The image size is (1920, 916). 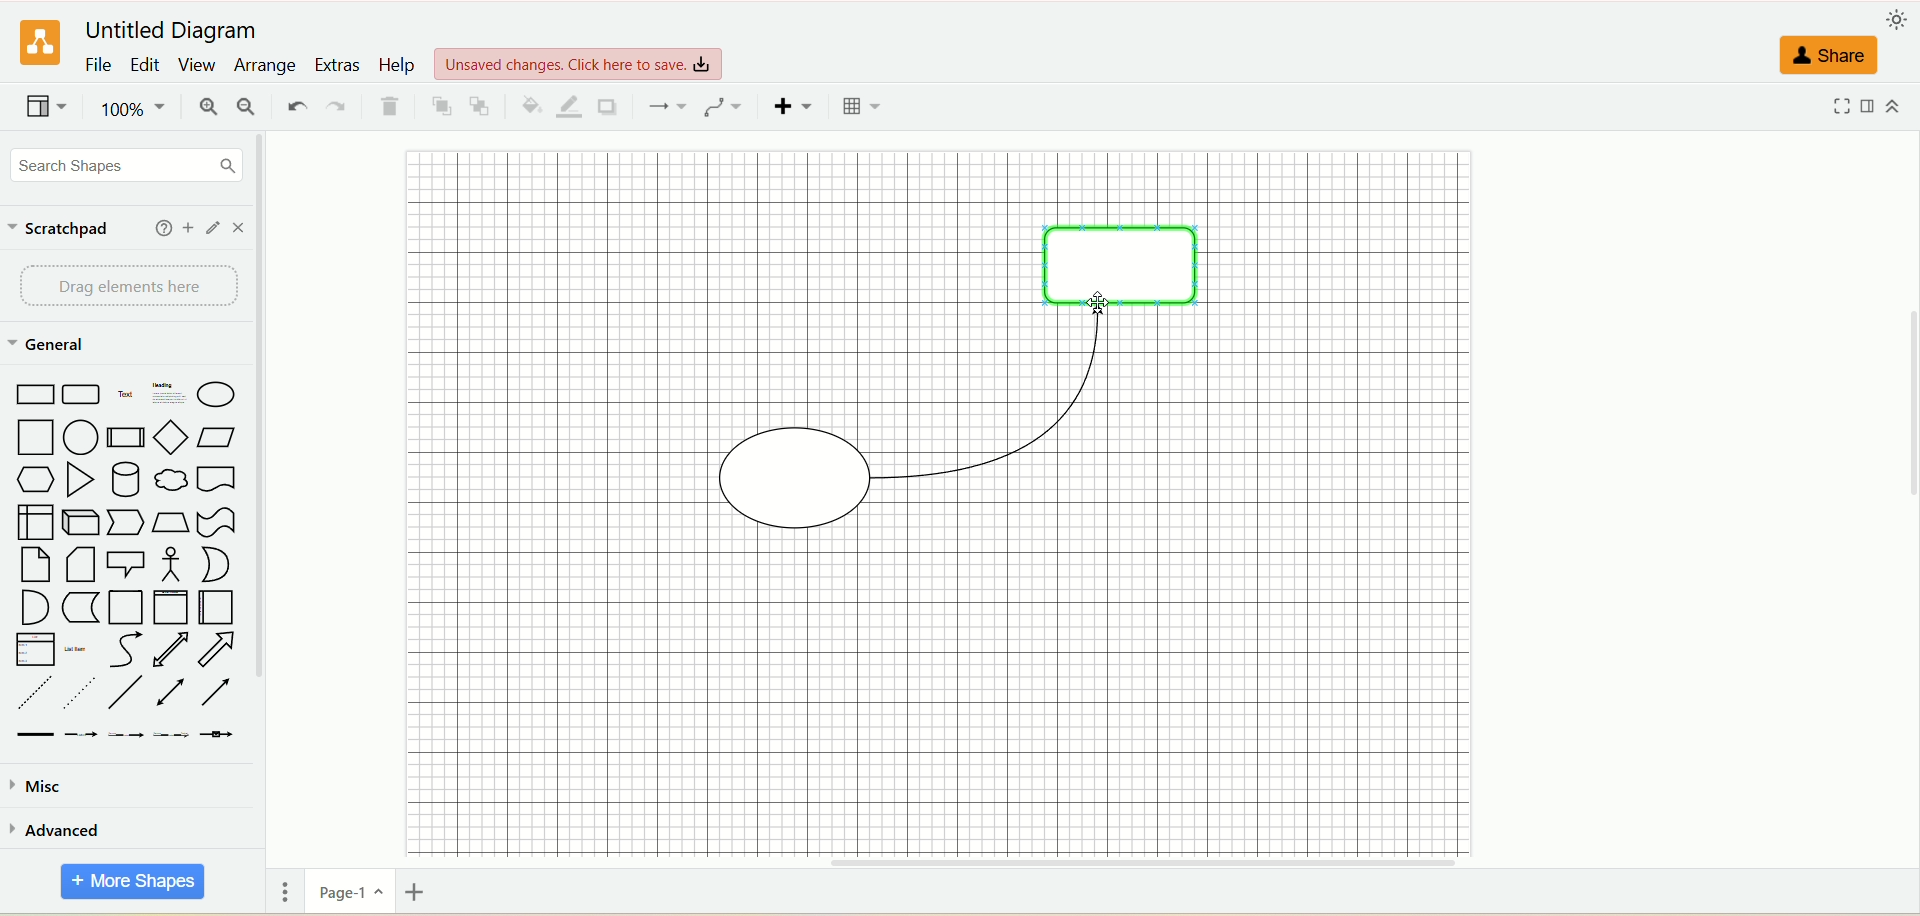 I want to click on to front, so click(x=439, y=106).